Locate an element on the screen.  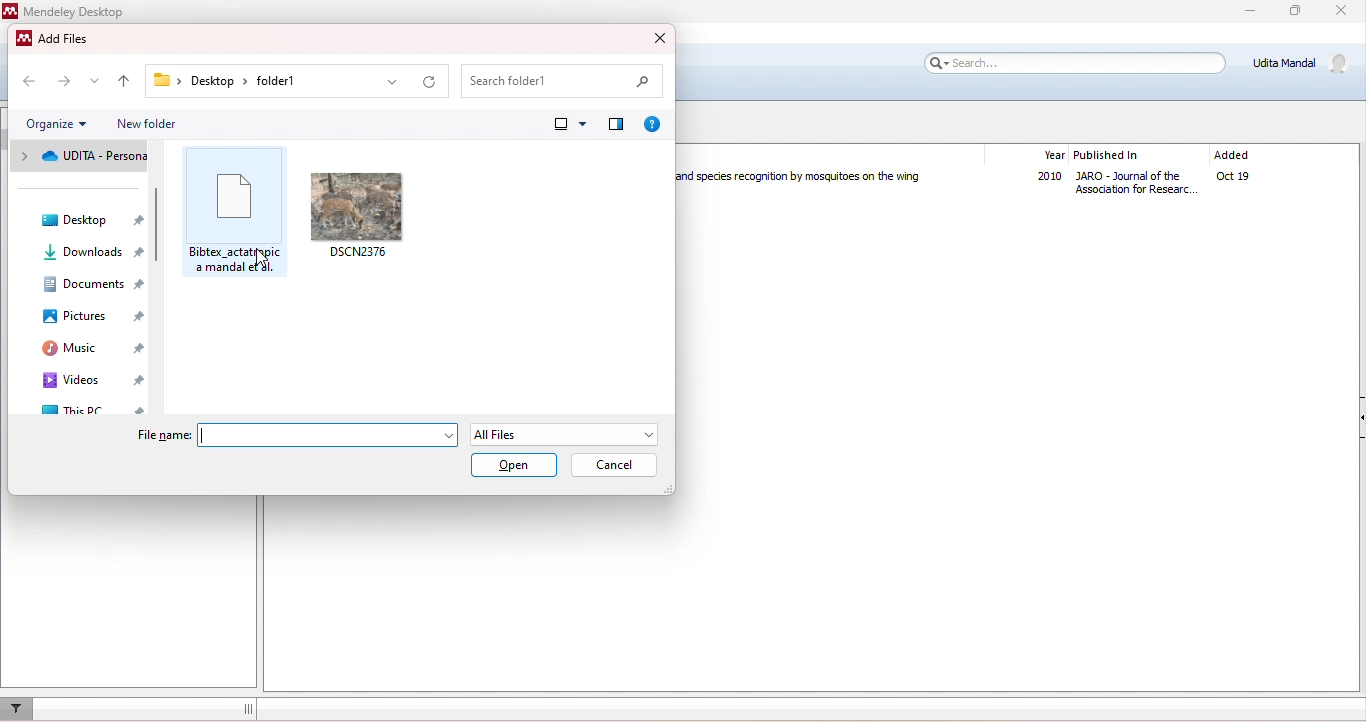
refresh is located at coordinates (430, 82).